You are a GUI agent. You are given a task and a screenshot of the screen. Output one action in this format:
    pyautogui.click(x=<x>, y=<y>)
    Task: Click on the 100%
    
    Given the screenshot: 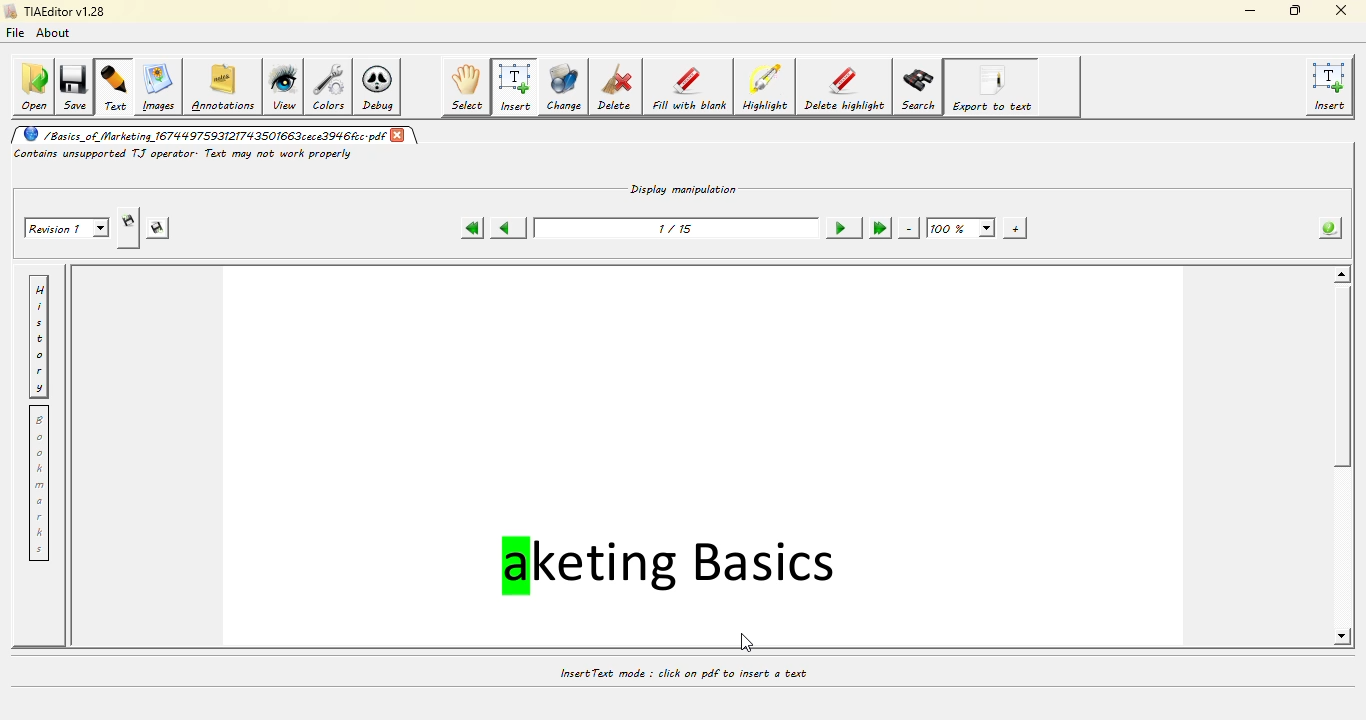 What is the action you would take?
    pyautogui.click(x=961, y=227)
    